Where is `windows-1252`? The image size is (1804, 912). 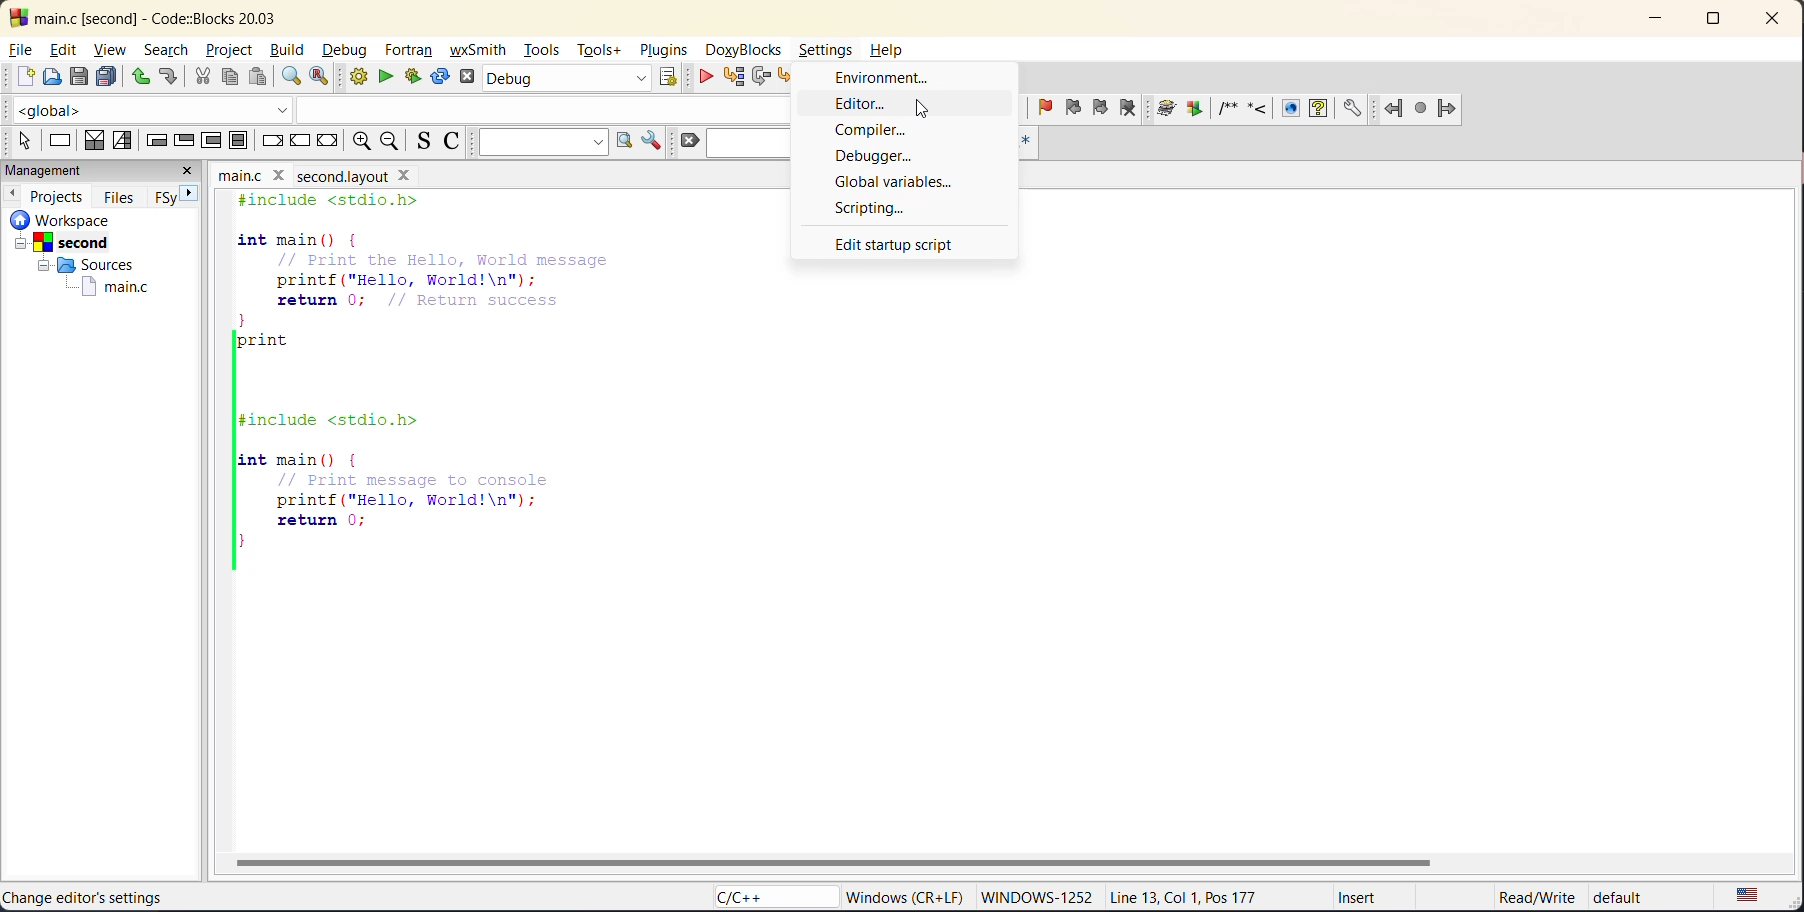
windows-1252 is located at coordinates (1036, 898).